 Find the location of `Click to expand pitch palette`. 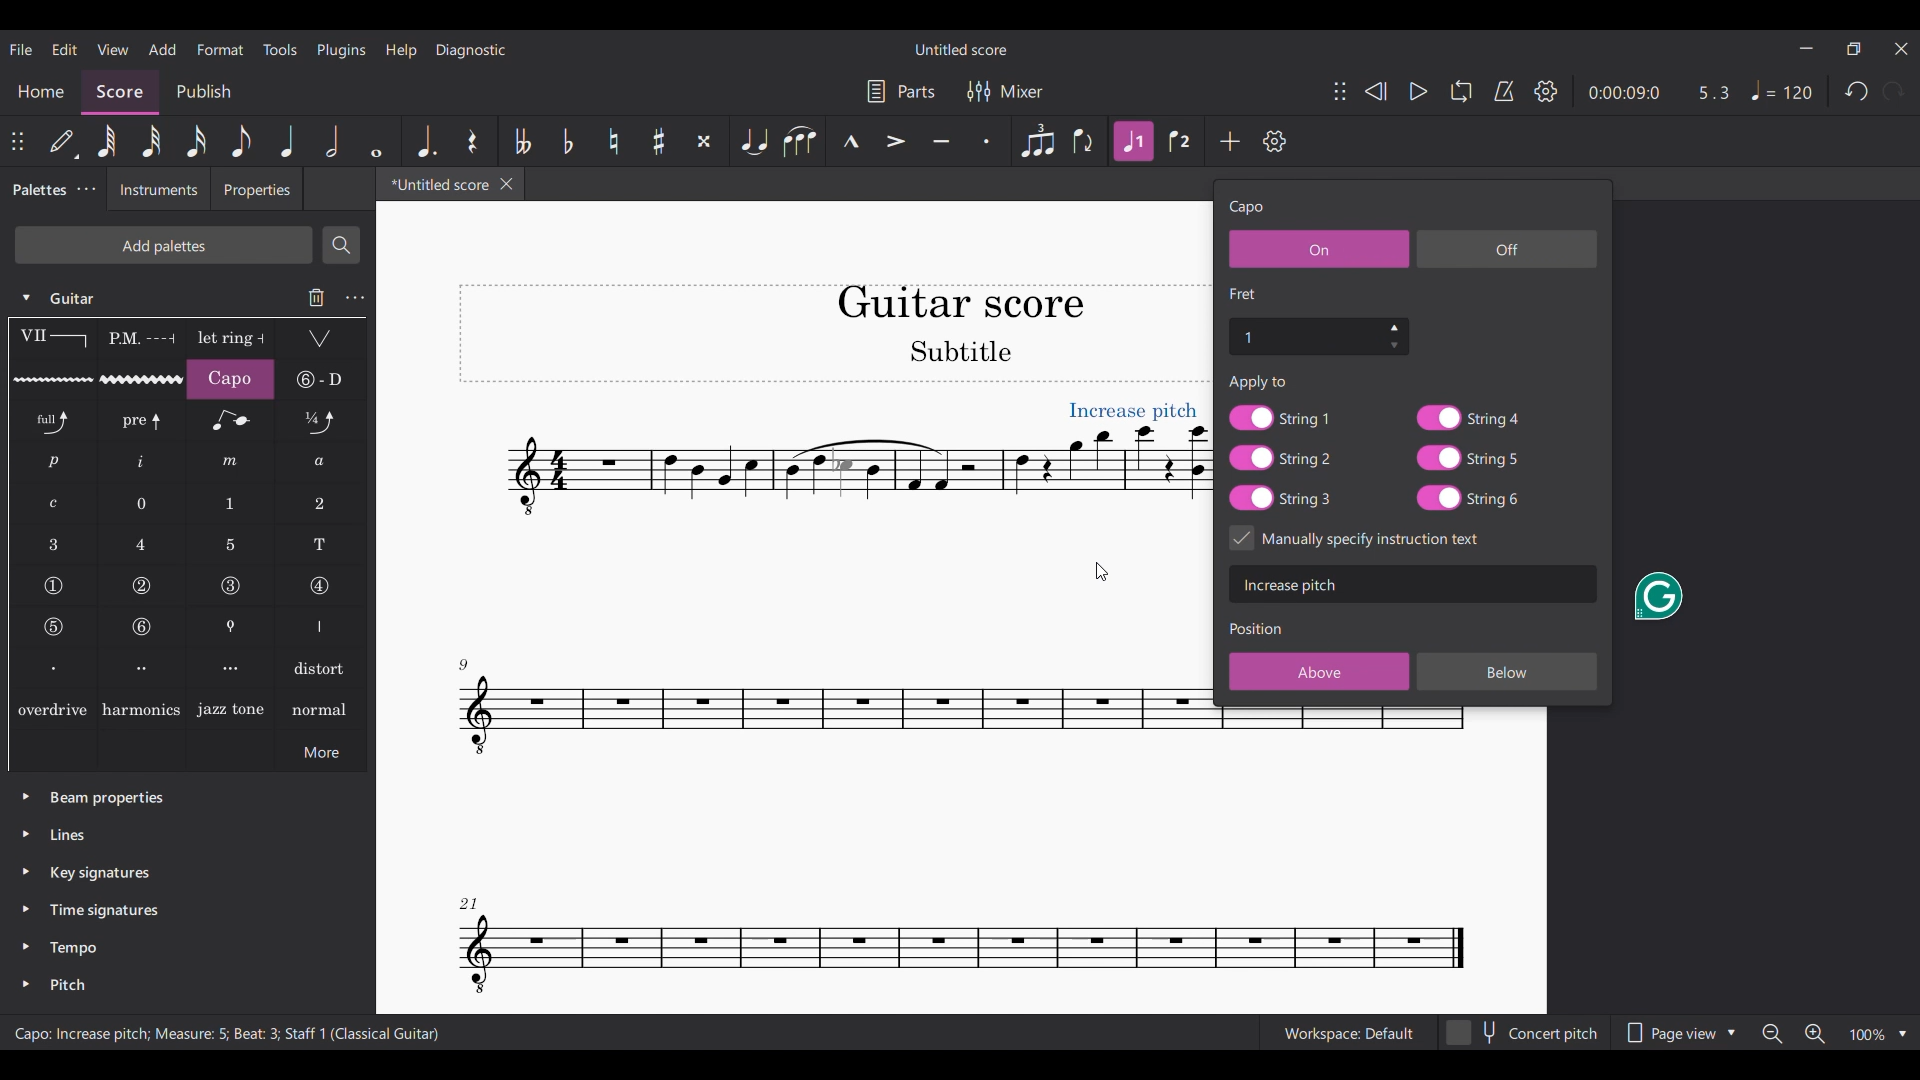

Click to expand pitch palette is located at coordinates (26, 984).